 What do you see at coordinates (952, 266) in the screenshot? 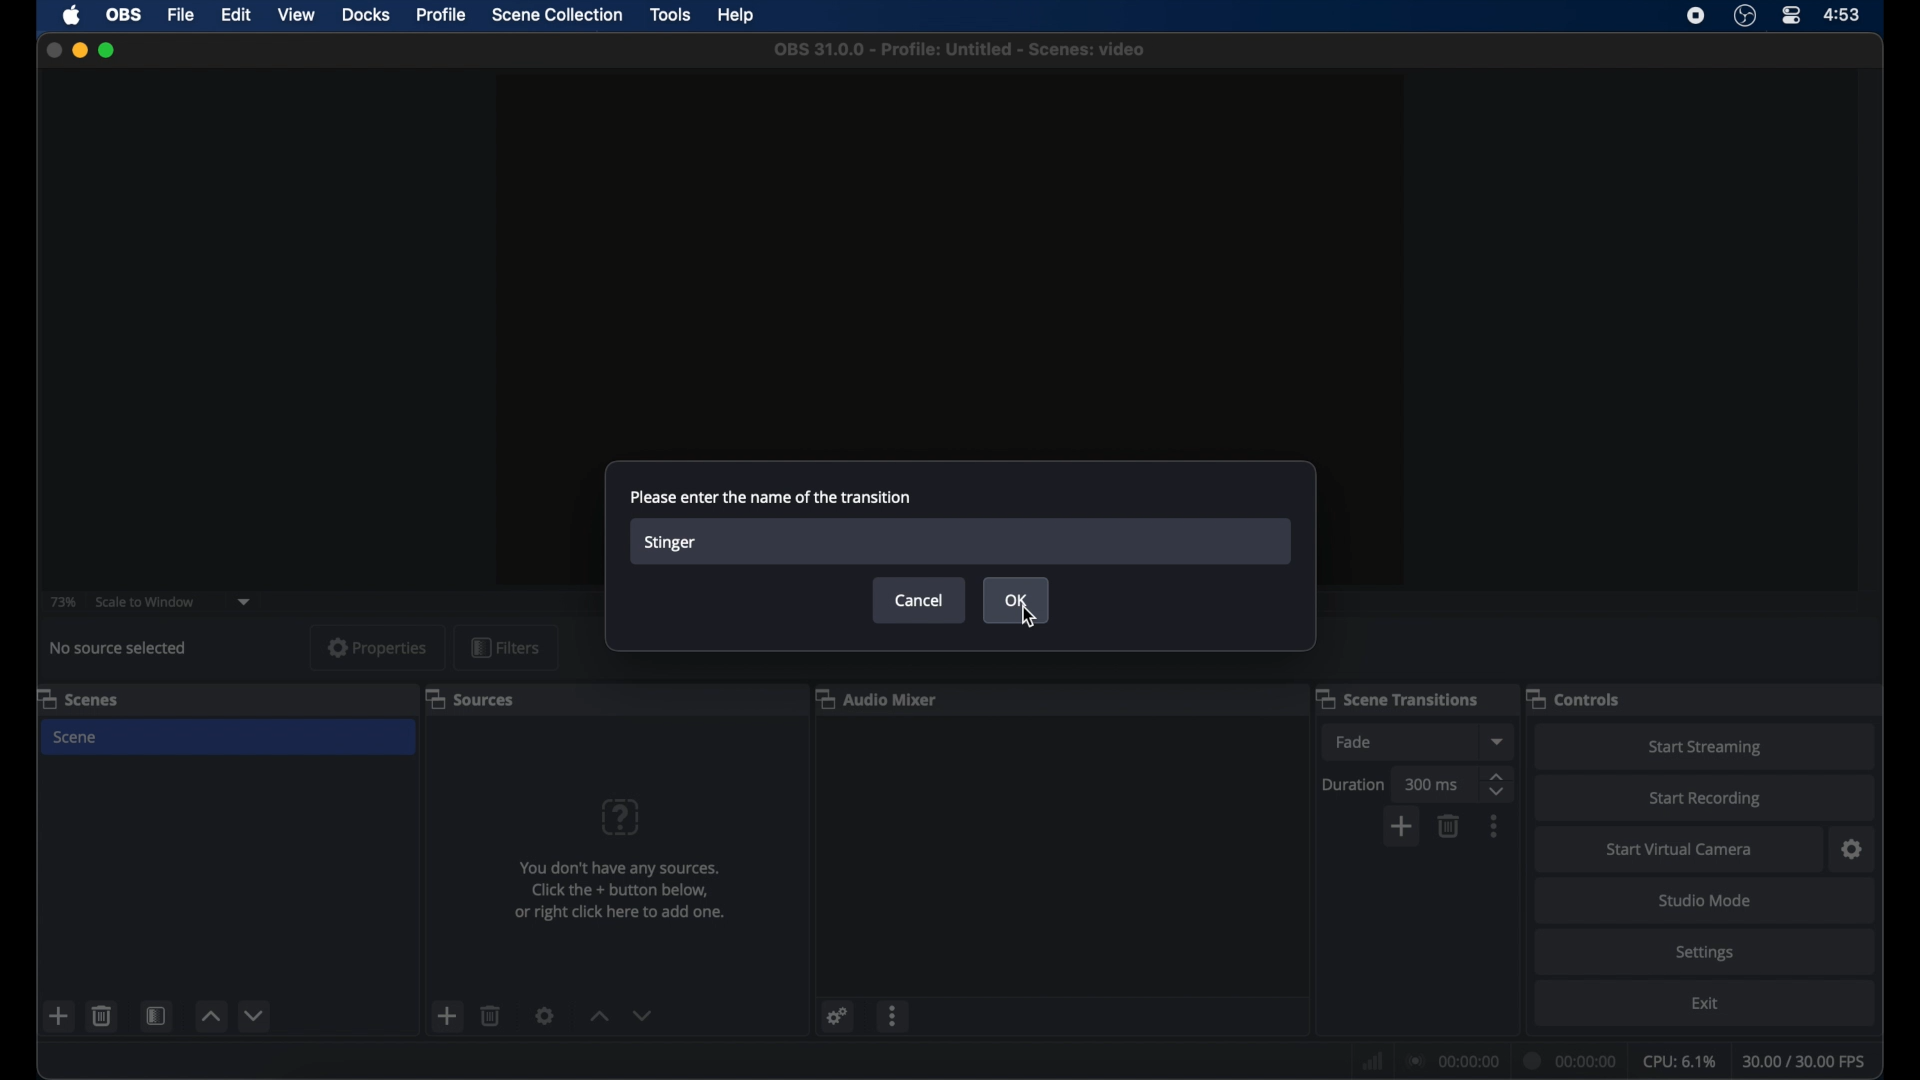
I see `preview` at bounding box center [952, 266].